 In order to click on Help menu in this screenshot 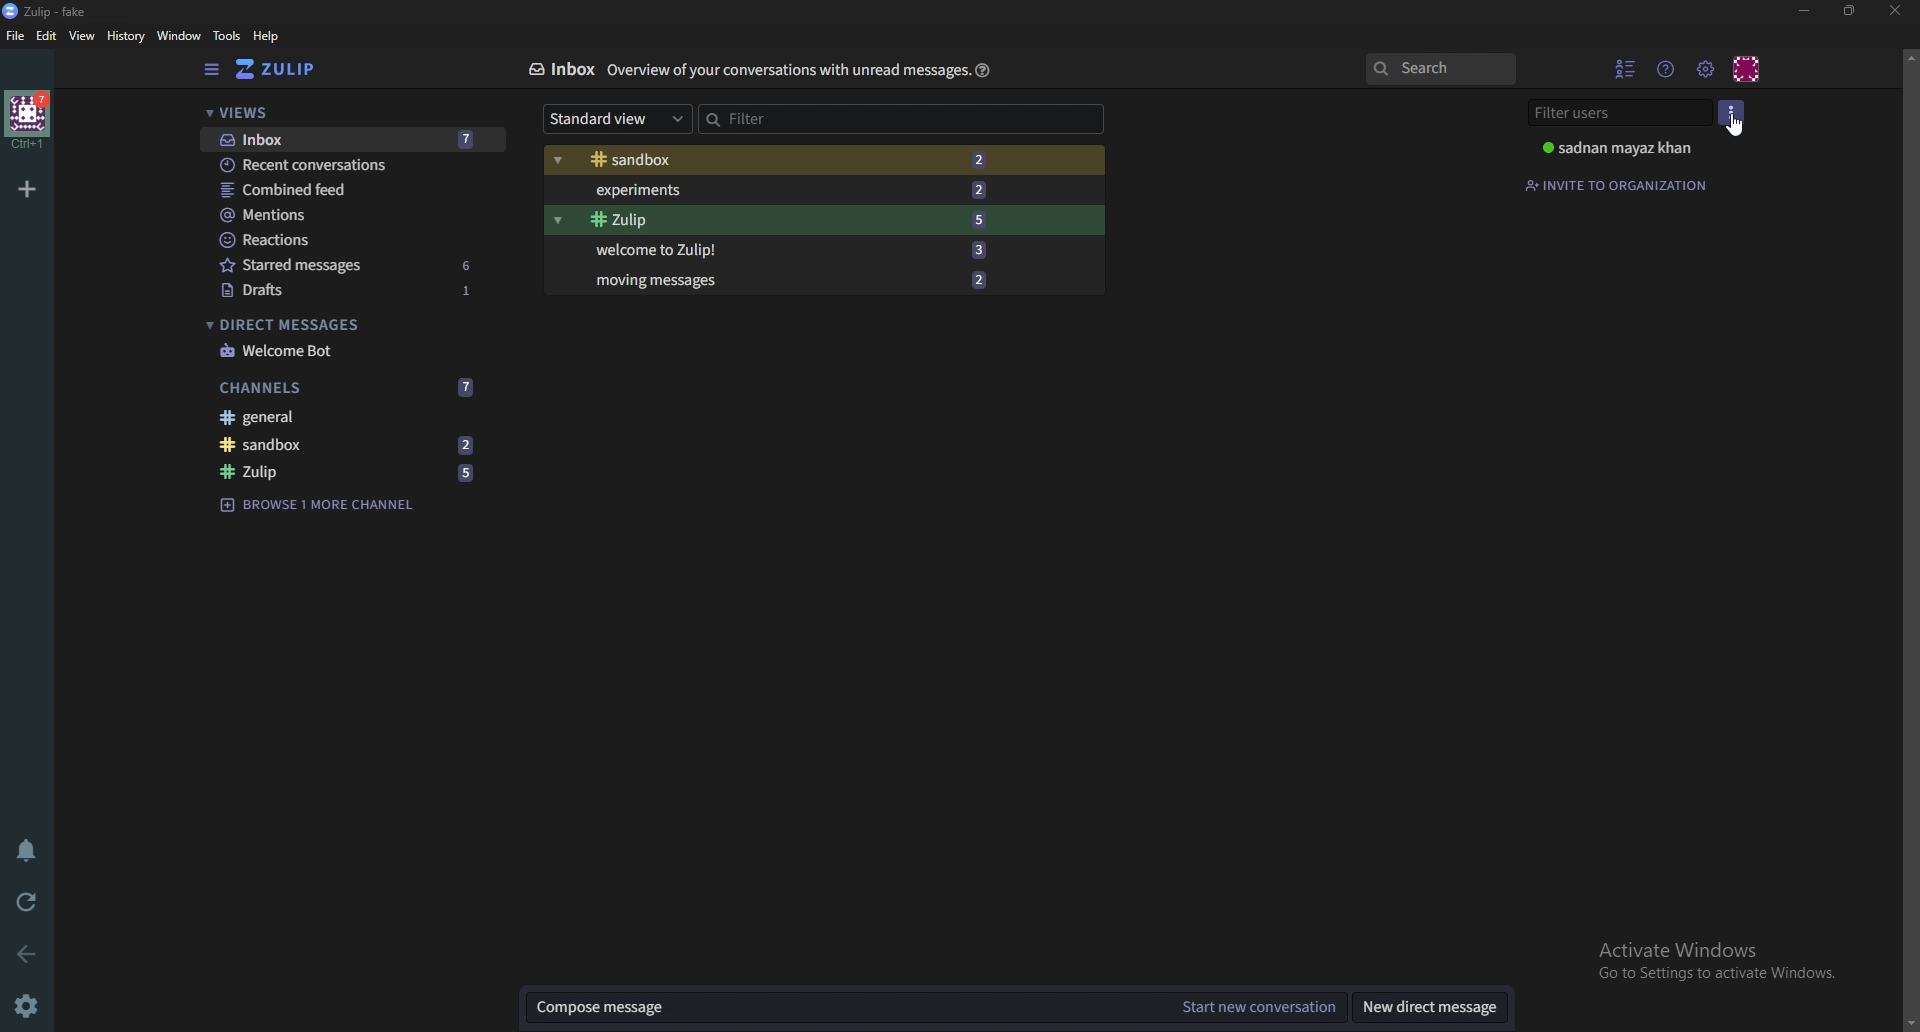, I will do `click(1665, 68)`.